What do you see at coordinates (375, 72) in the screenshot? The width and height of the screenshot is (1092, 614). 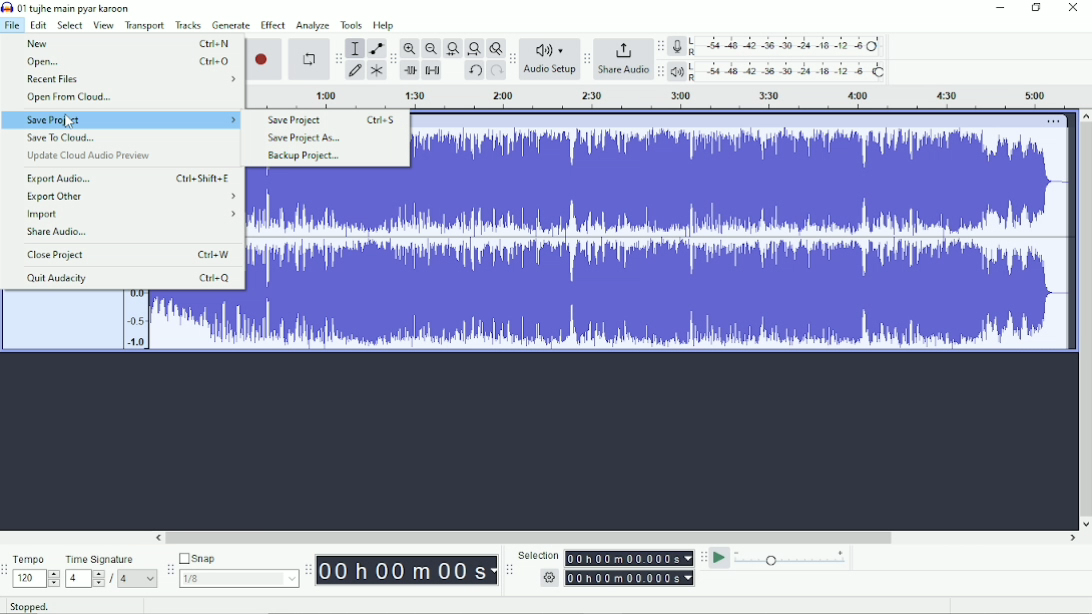 I see `Multi-tool` at bounding box center [375, 72].